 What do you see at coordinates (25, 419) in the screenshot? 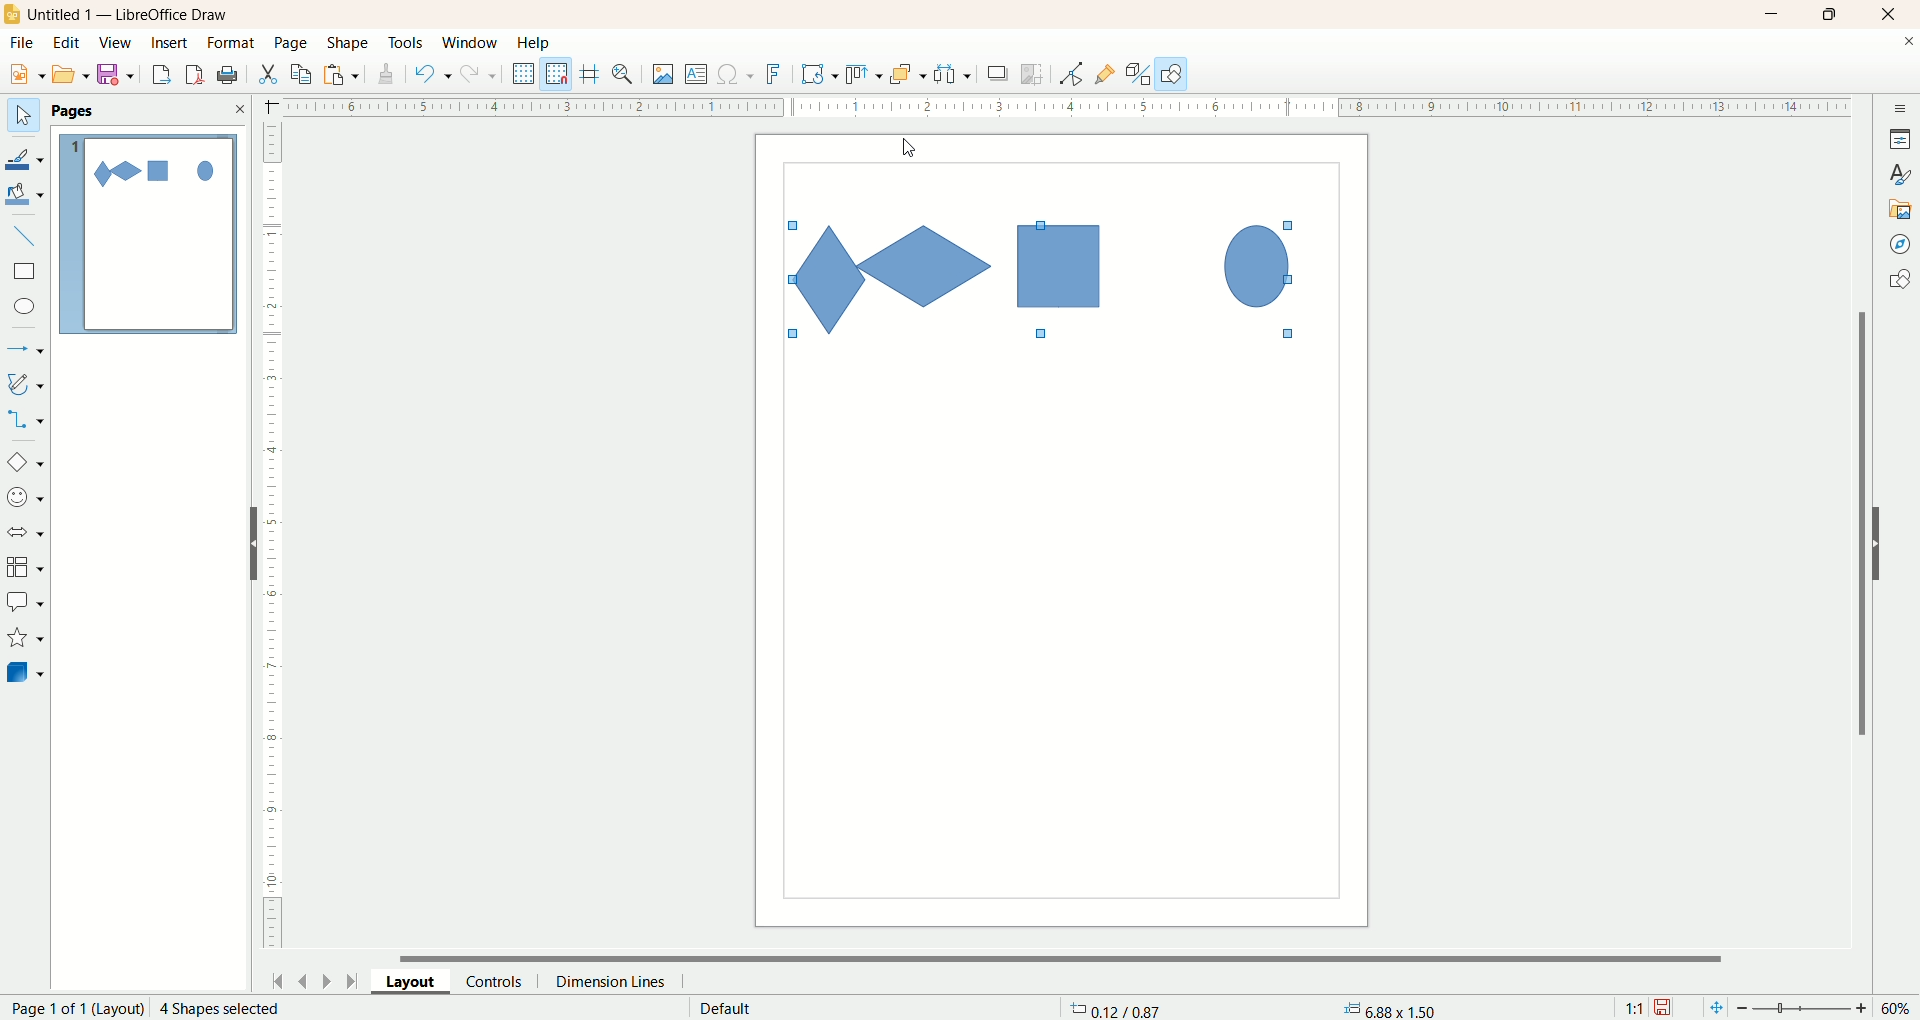
I see `connectors` at bounding box center [25, 419].